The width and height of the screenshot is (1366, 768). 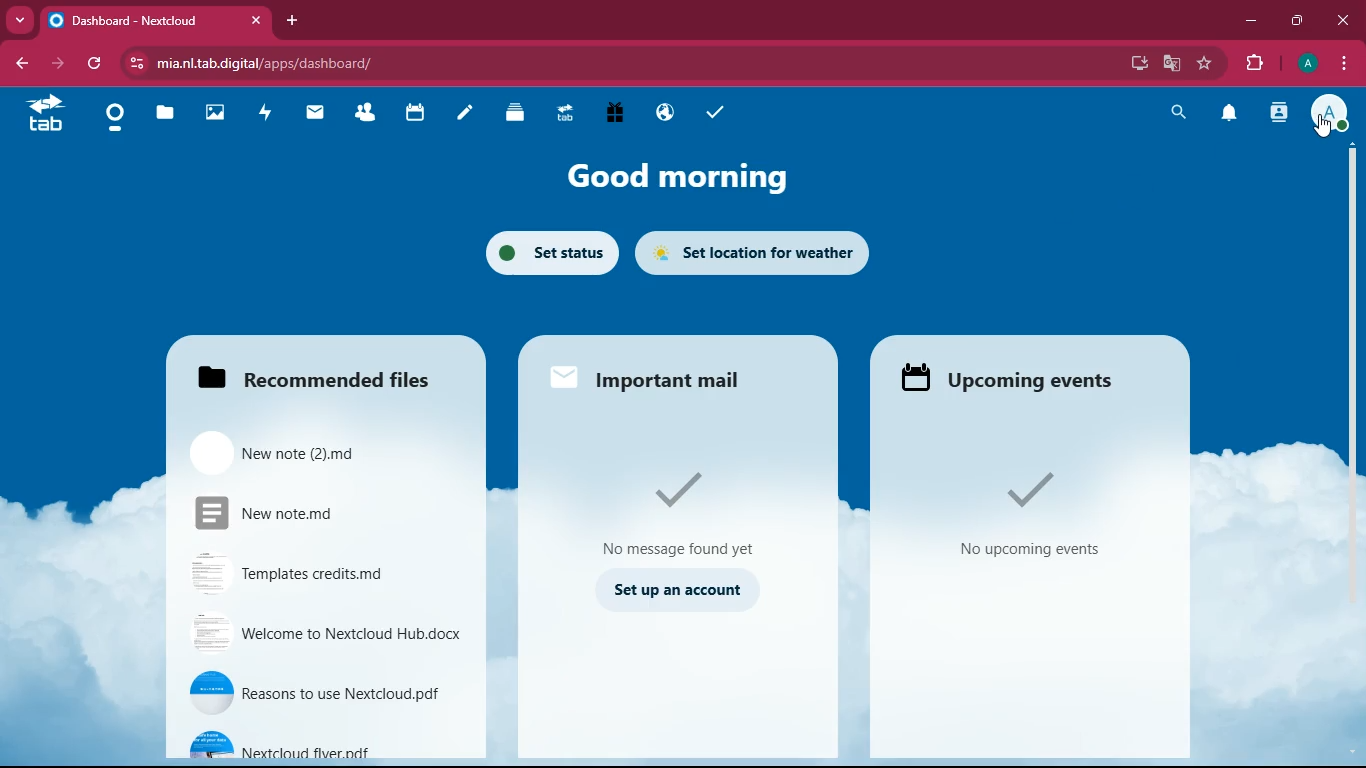 What do you see at coordinates (19, 61) in the screenshot?
I see `backward` at bounding box center [19, 61].